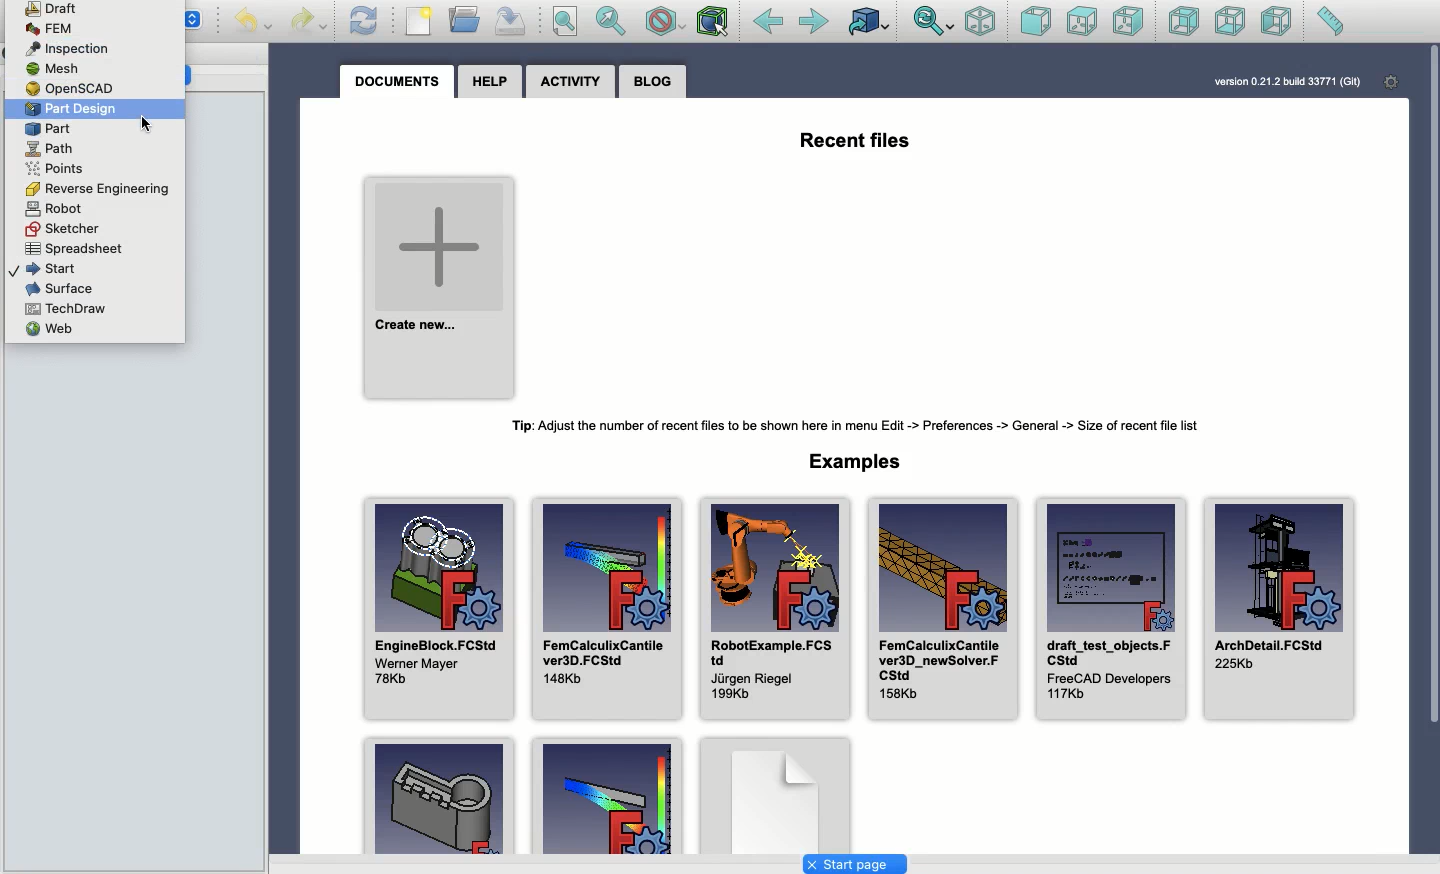  What do you see at coordinates (436, 794) in the screenshot?
I see `Example 1` at bounding box center [436, 794].